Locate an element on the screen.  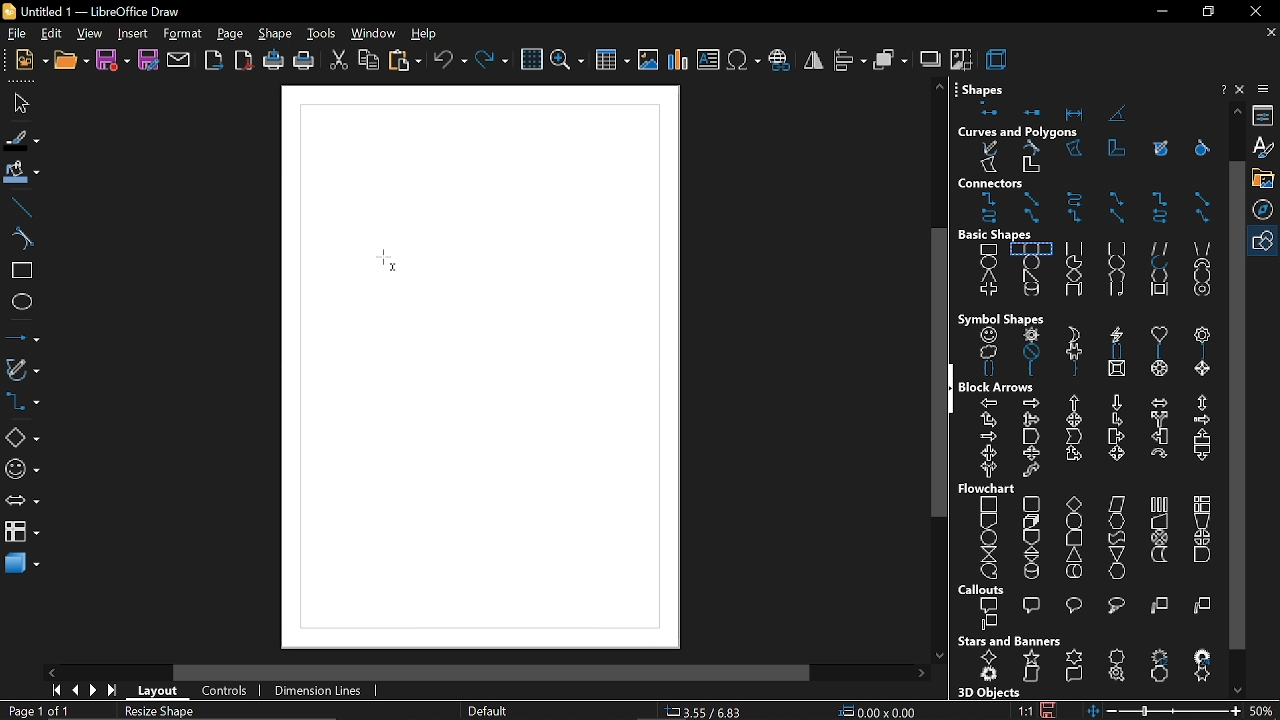
vertical scrollbar is located at coordinates (1236, 404).